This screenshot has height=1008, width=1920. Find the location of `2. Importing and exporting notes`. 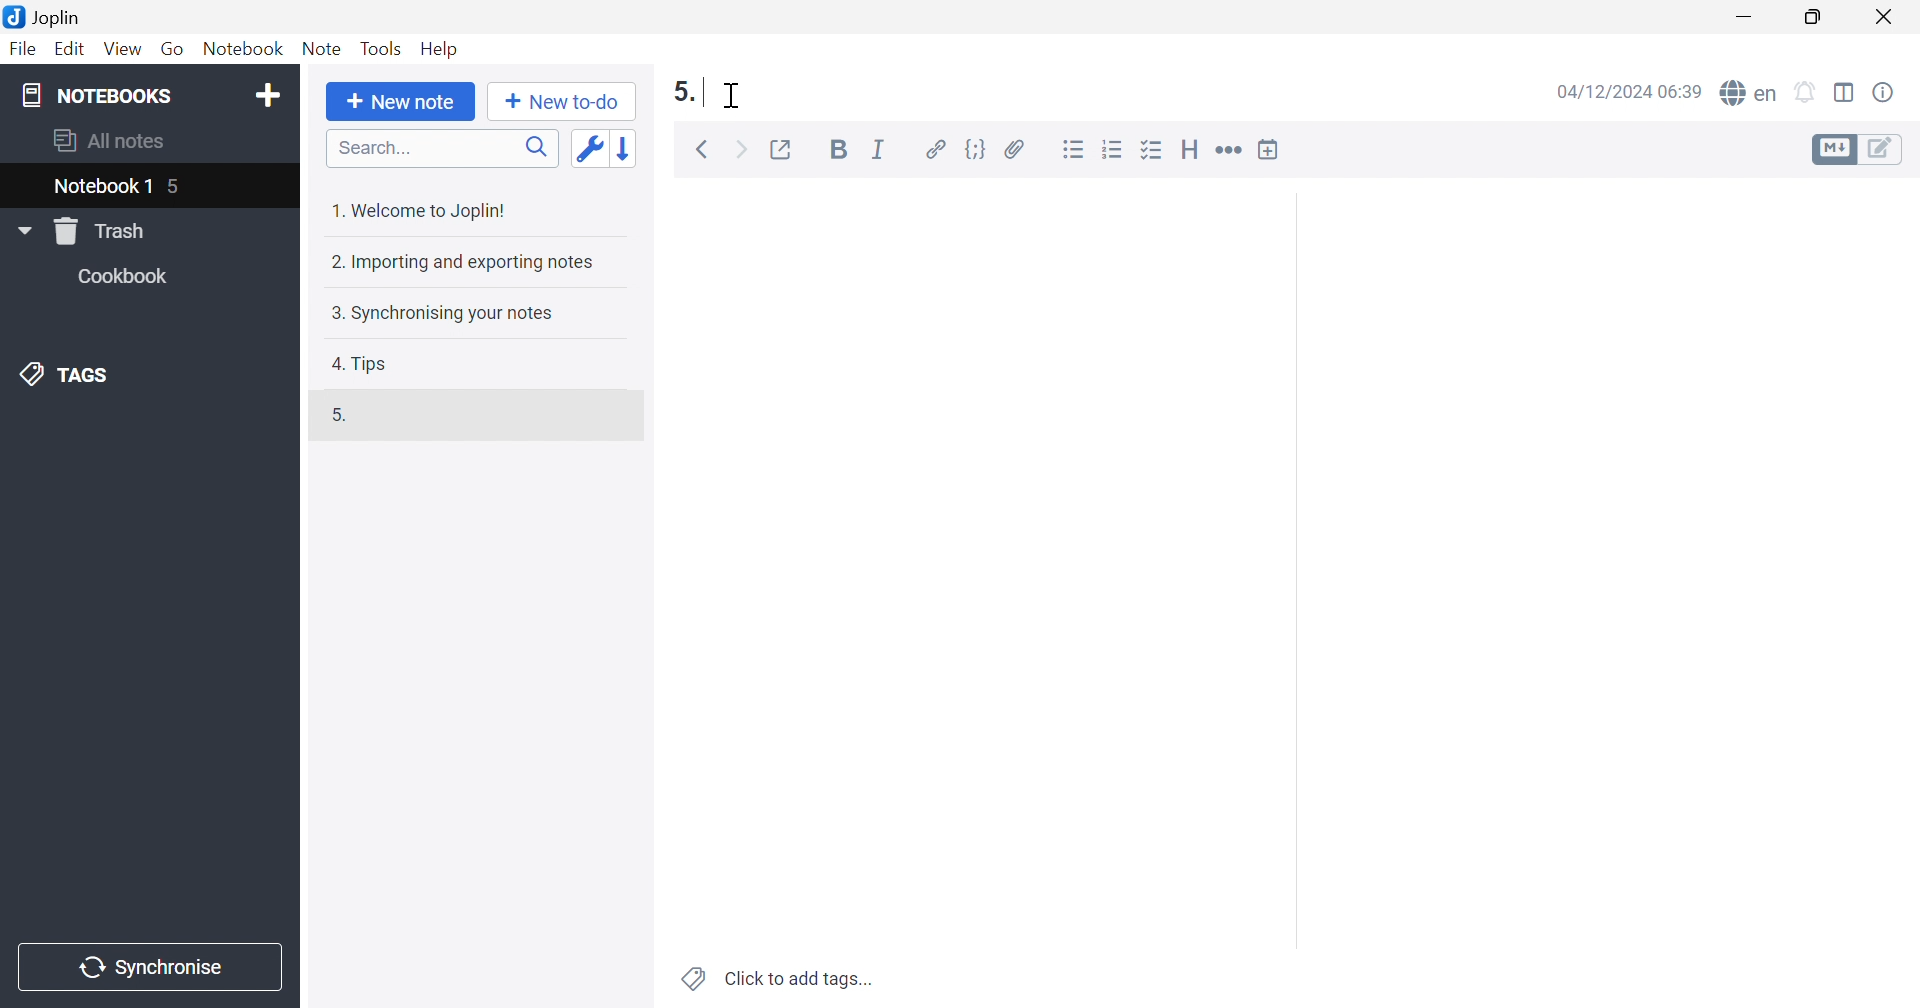

2. Importing and exporting notes is located at coordinates (469, 262).